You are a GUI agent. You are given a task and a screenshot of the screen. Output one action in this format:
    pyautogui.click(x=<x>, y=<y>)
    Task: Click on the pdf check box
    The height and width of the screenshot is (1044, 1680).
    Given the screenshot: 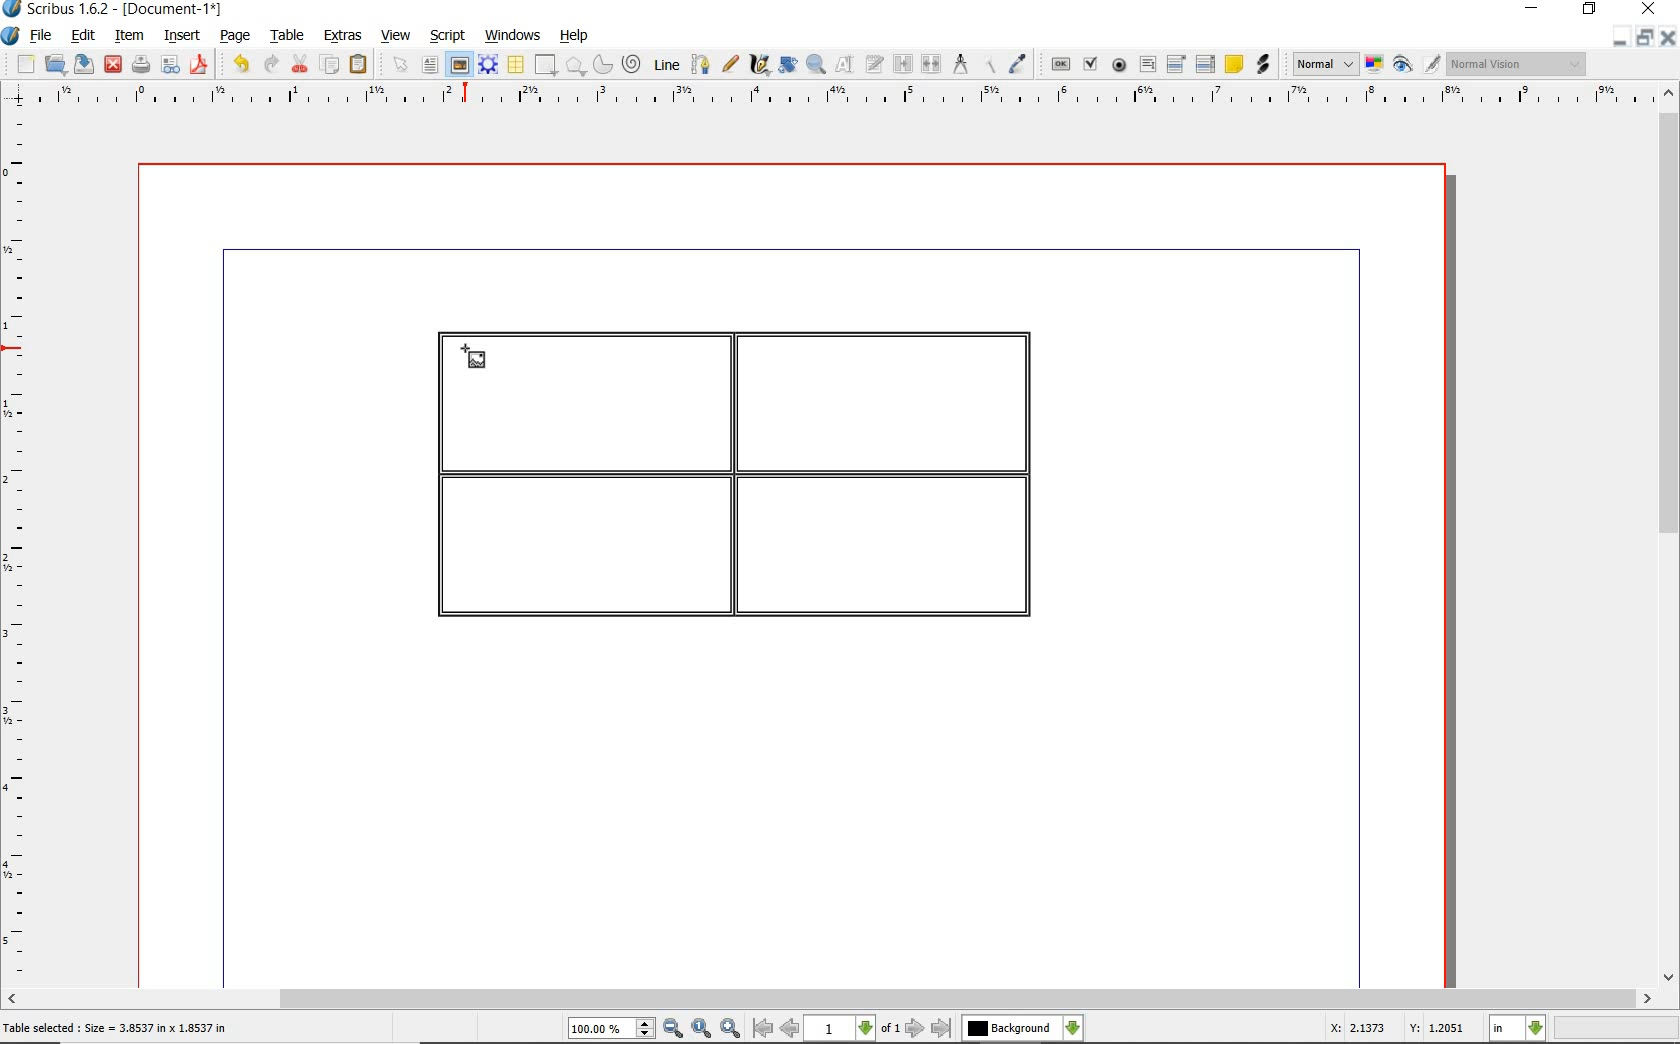 What is the action you would take?
    pyautogui.click(x=1093, y=66)
    